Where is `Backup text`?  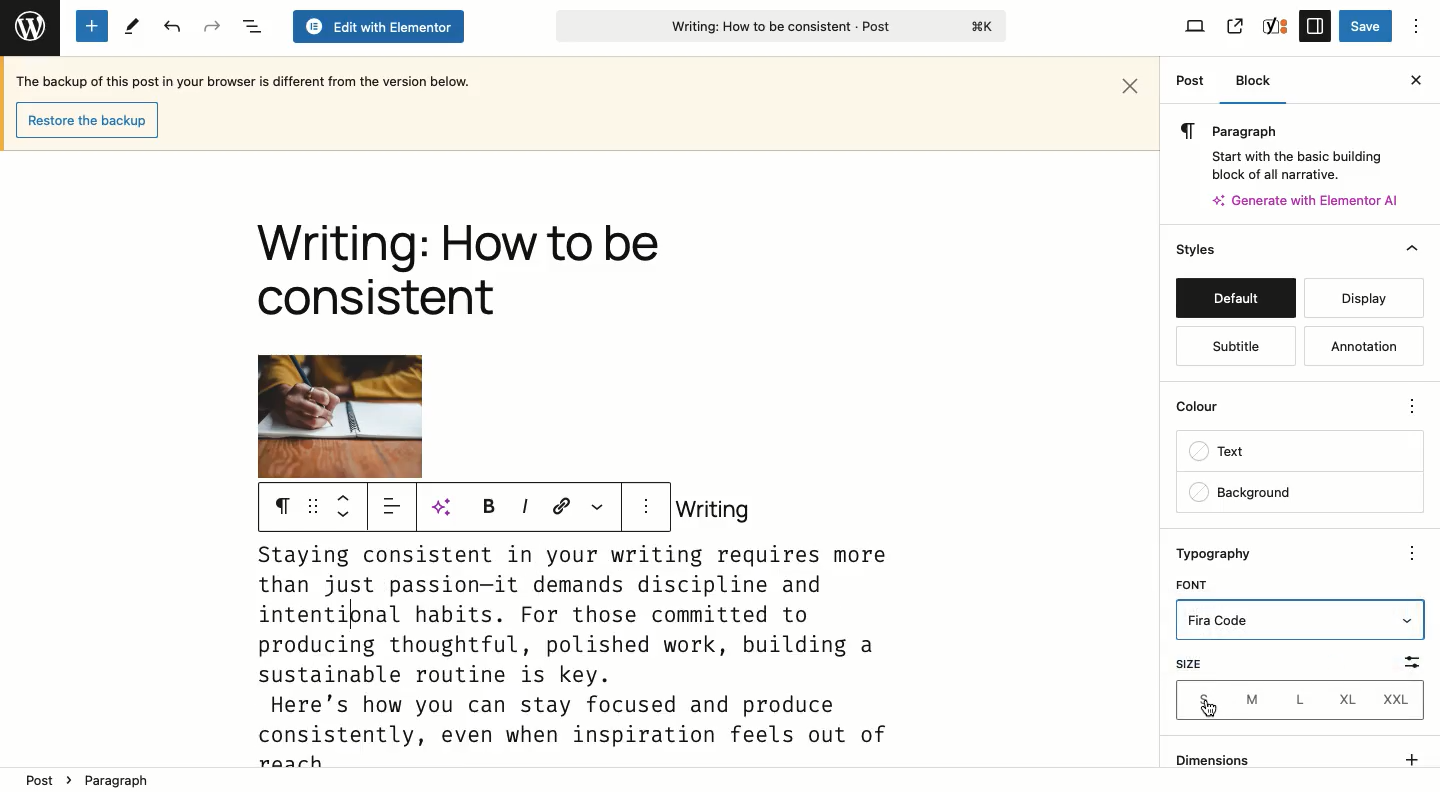 Backup text is located at coordinates (247, 80).